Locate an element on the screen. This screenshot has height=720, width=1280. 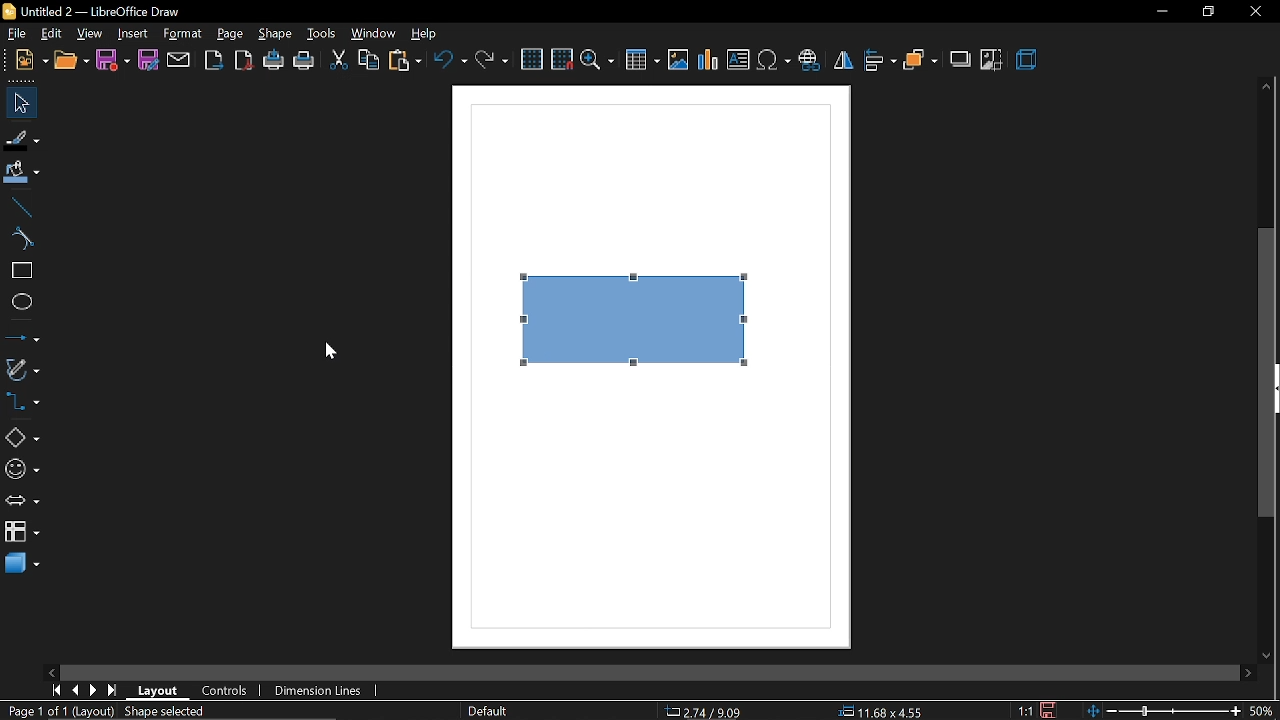
3d effects is located at coordinates (1030, 62).